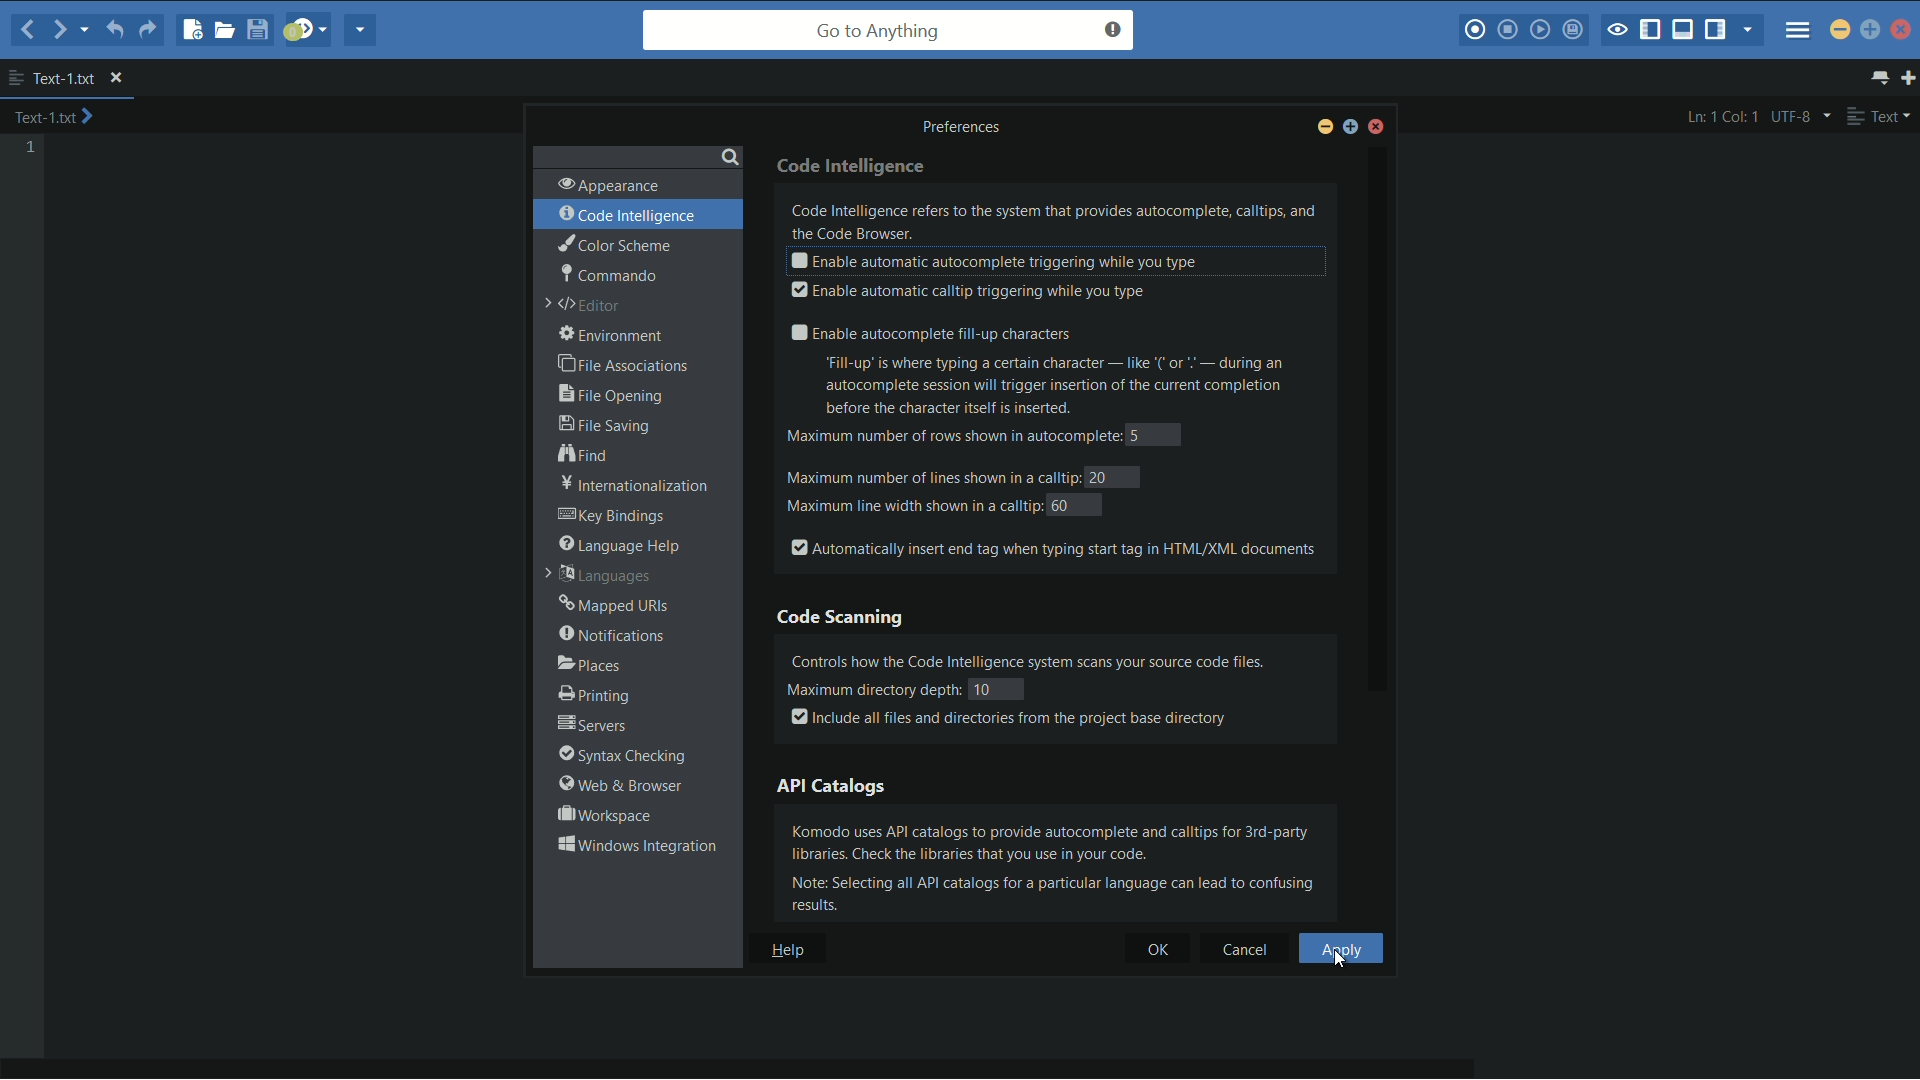 The width and height of the screenshot is (1920, 1080). I want to click on forward, so click(56, 29).